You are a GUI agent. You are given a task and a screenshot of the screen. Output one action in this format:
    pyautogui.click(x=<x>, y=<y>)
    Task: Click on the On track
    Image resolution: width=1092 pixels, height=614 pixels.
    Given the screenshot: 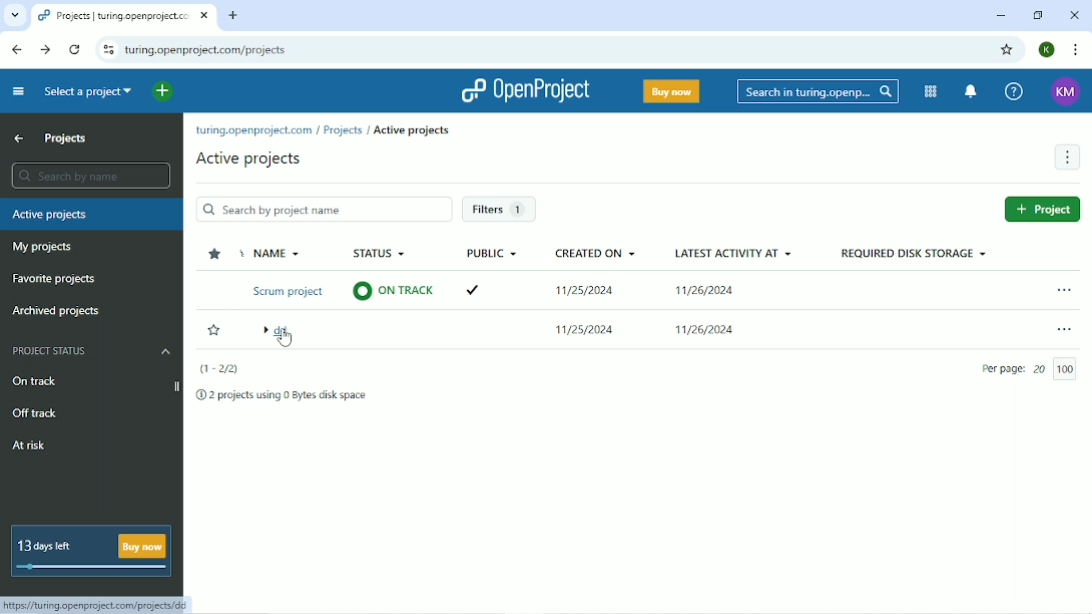 What is the action you would take?
    pyautogui.click(x=392, y=290)
    